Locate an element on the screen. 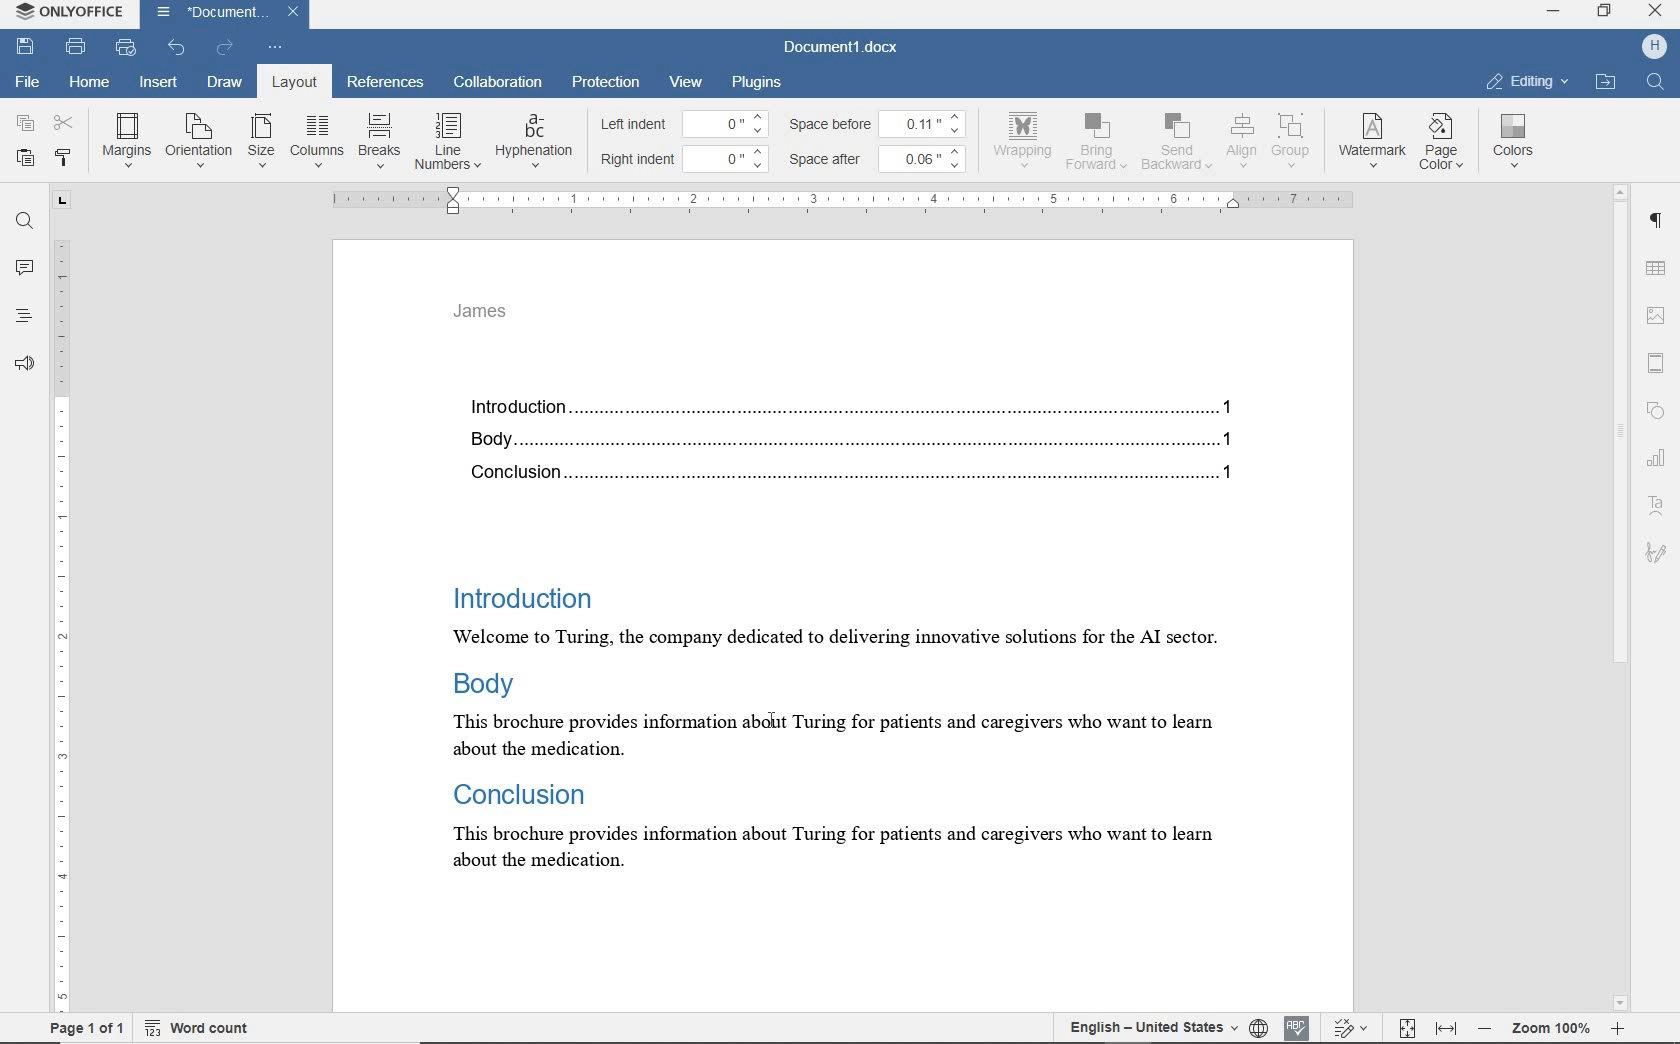 This screenshot has height=1044, width=1680. MINIMIZE is located at coordinates (1552, 12).